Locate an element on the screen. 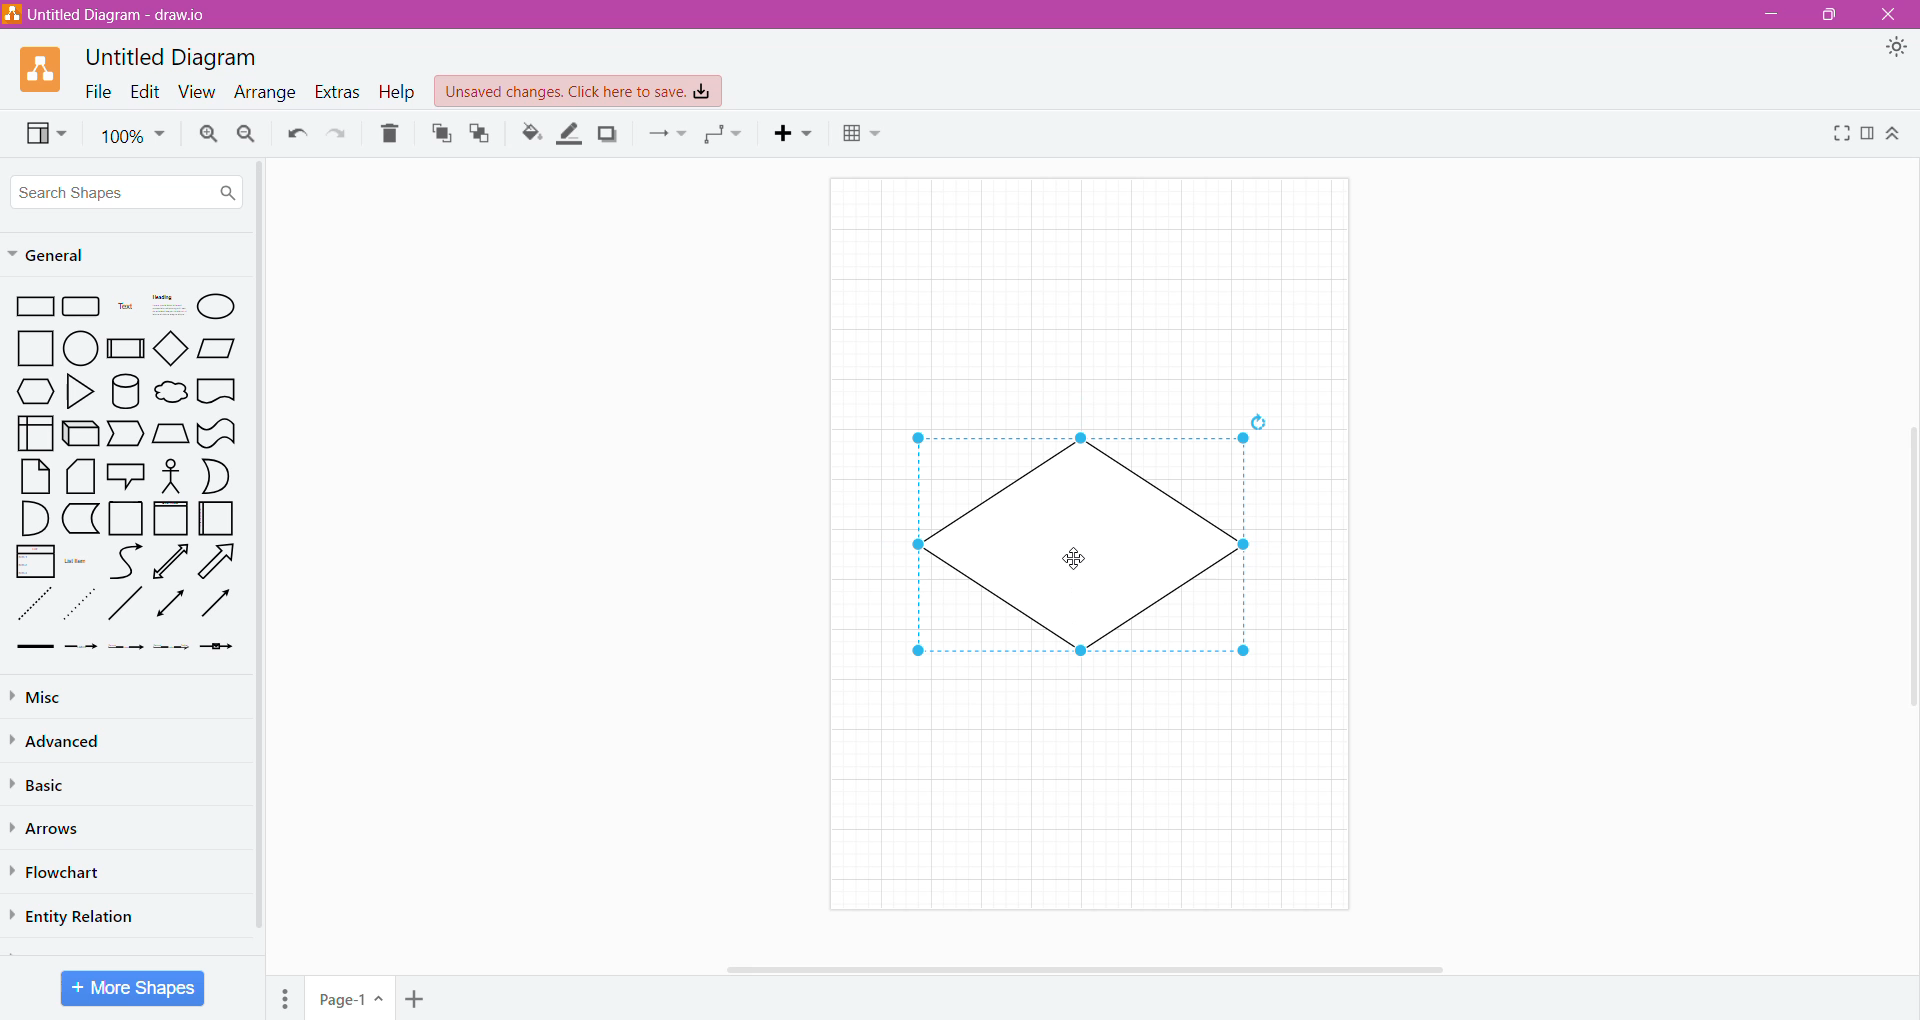 The width and height of the screenshot is (1920, 1020). Misc is located at coordinates (40, 697).